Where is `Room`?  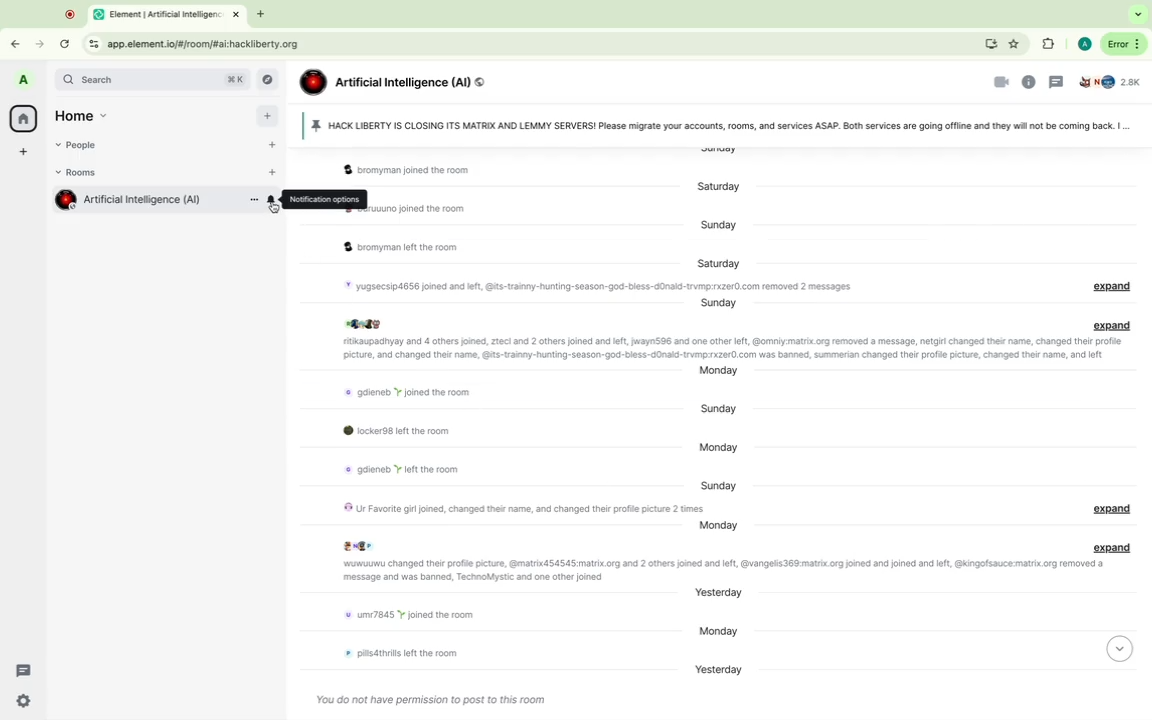
Room is located at coordinates (151, 199).